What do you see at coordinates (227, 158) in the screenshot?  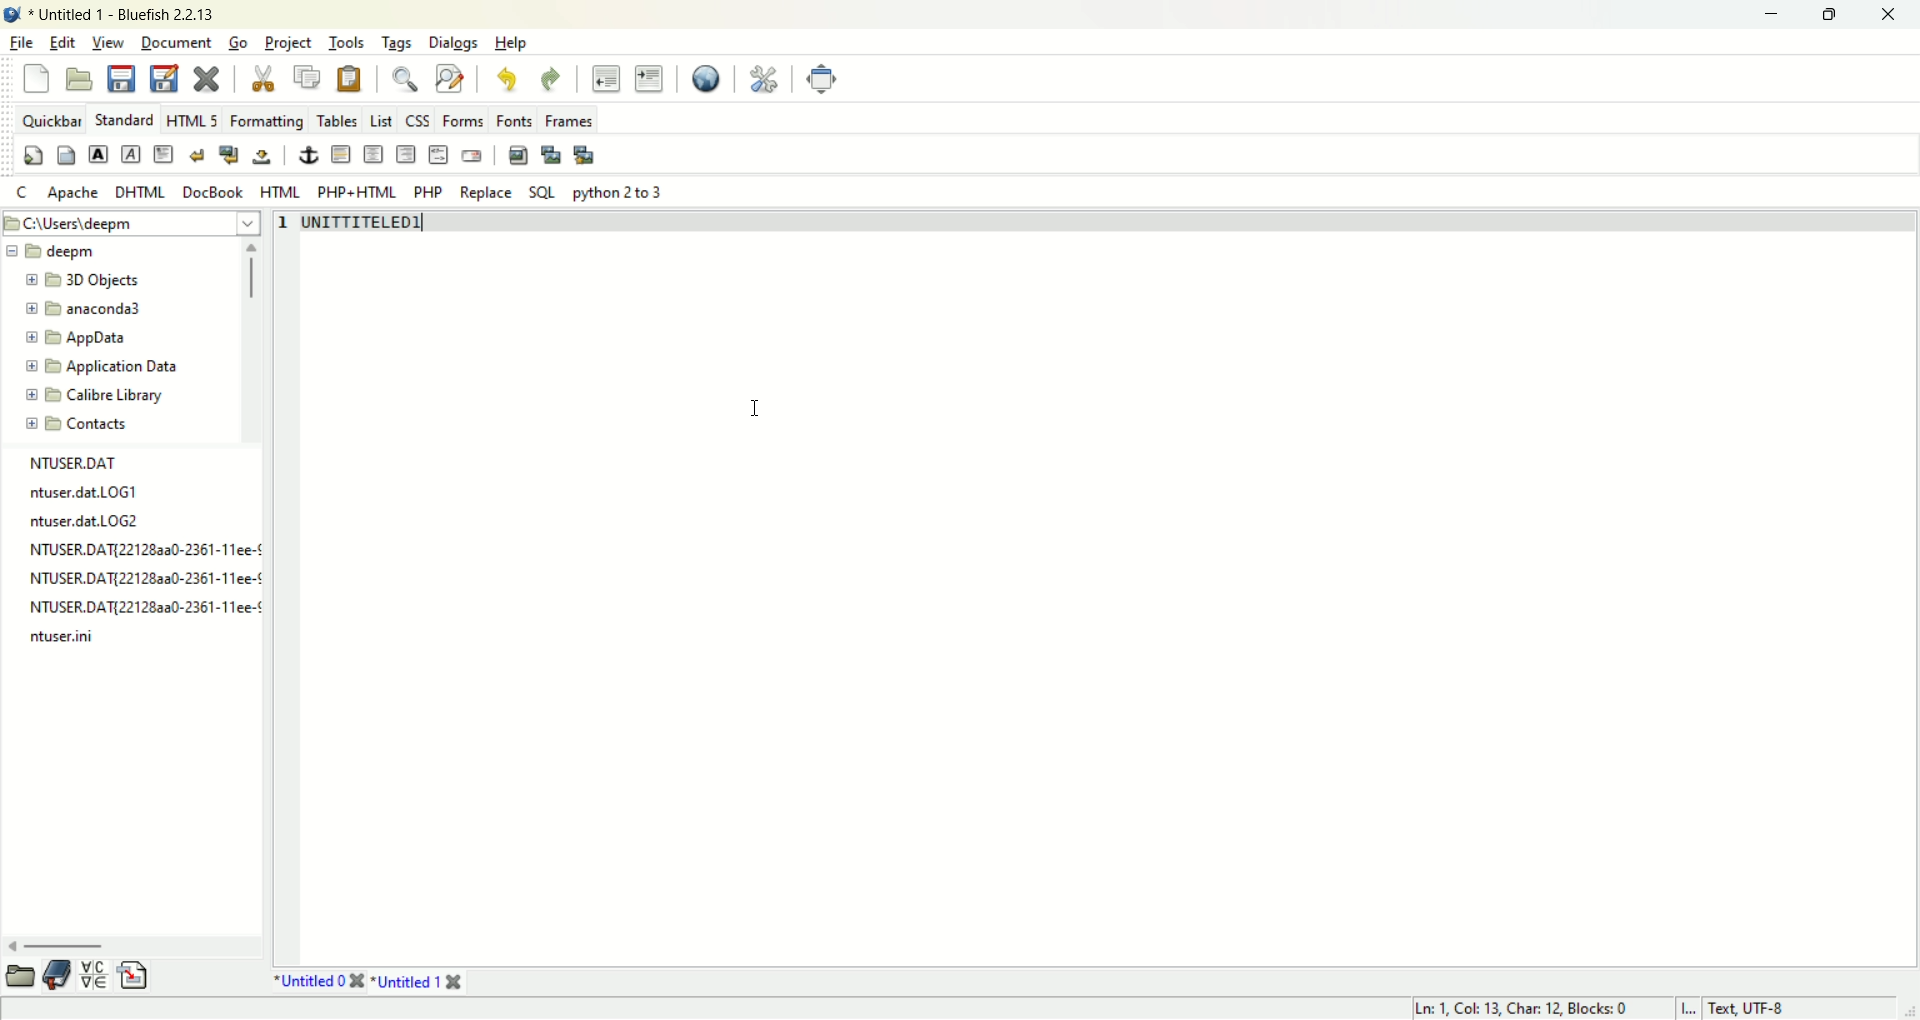 I see `break and clear` at bounding box center [227, 158].